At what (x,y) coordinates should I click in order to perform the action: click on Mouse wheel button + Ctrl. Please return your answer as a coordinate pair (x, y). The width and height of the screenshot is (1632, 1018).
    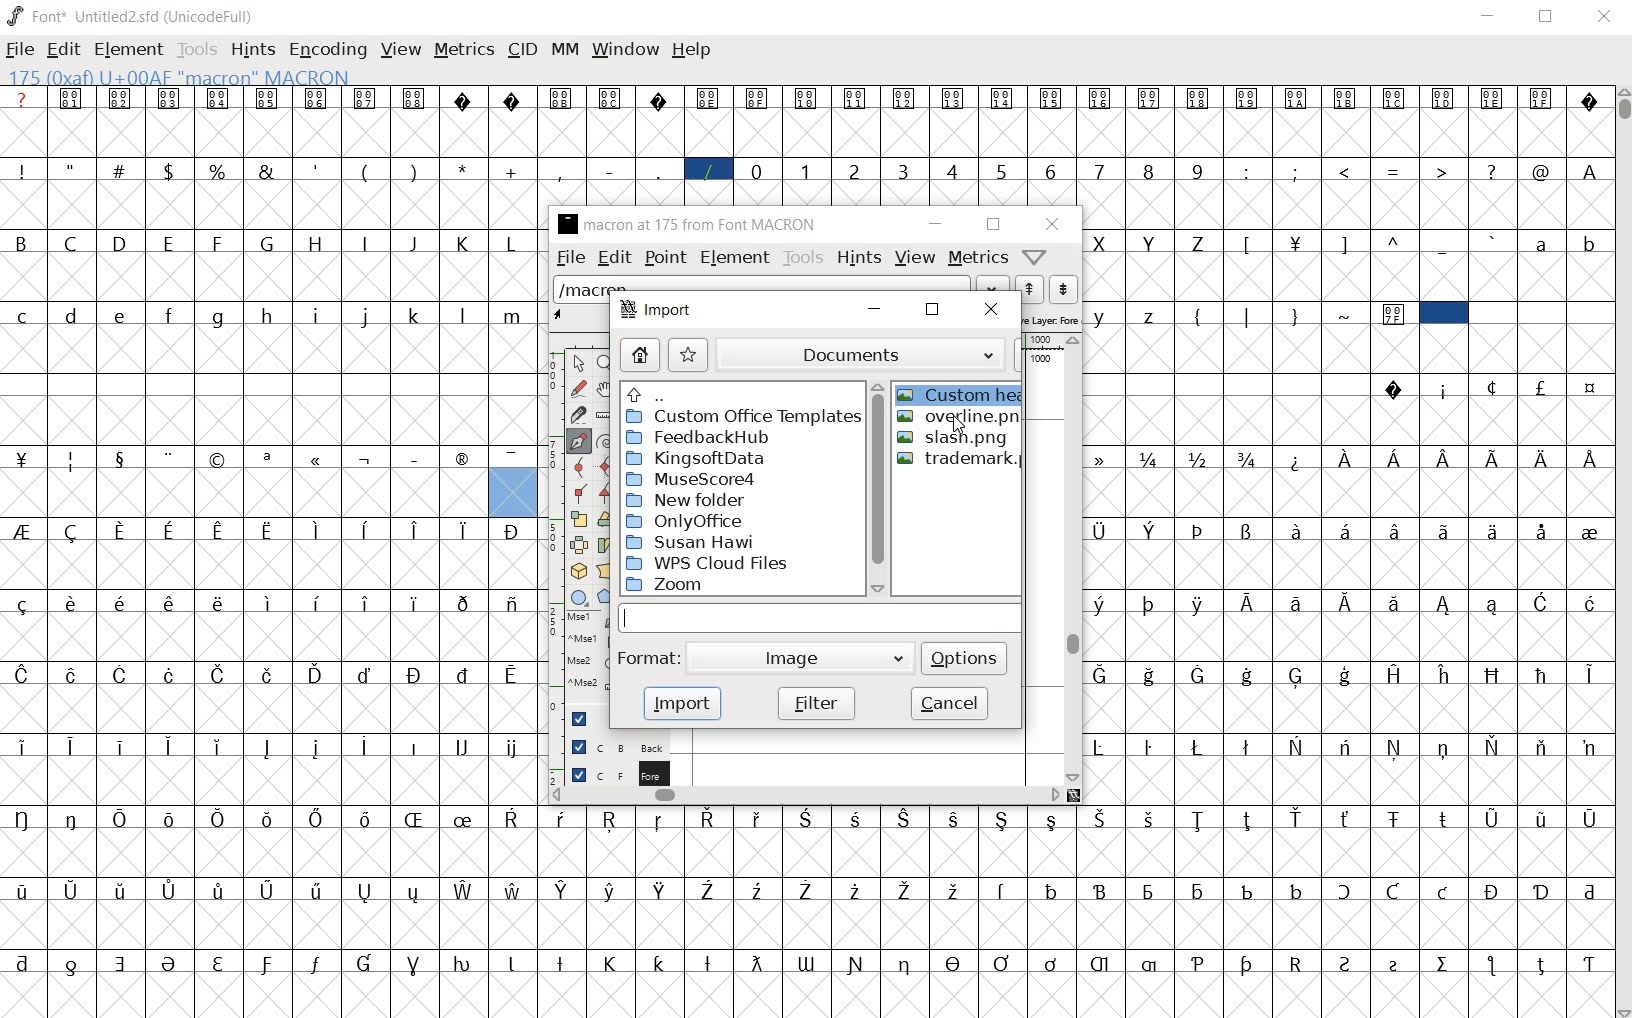
    Looking at the image, I should click on (588, 685).